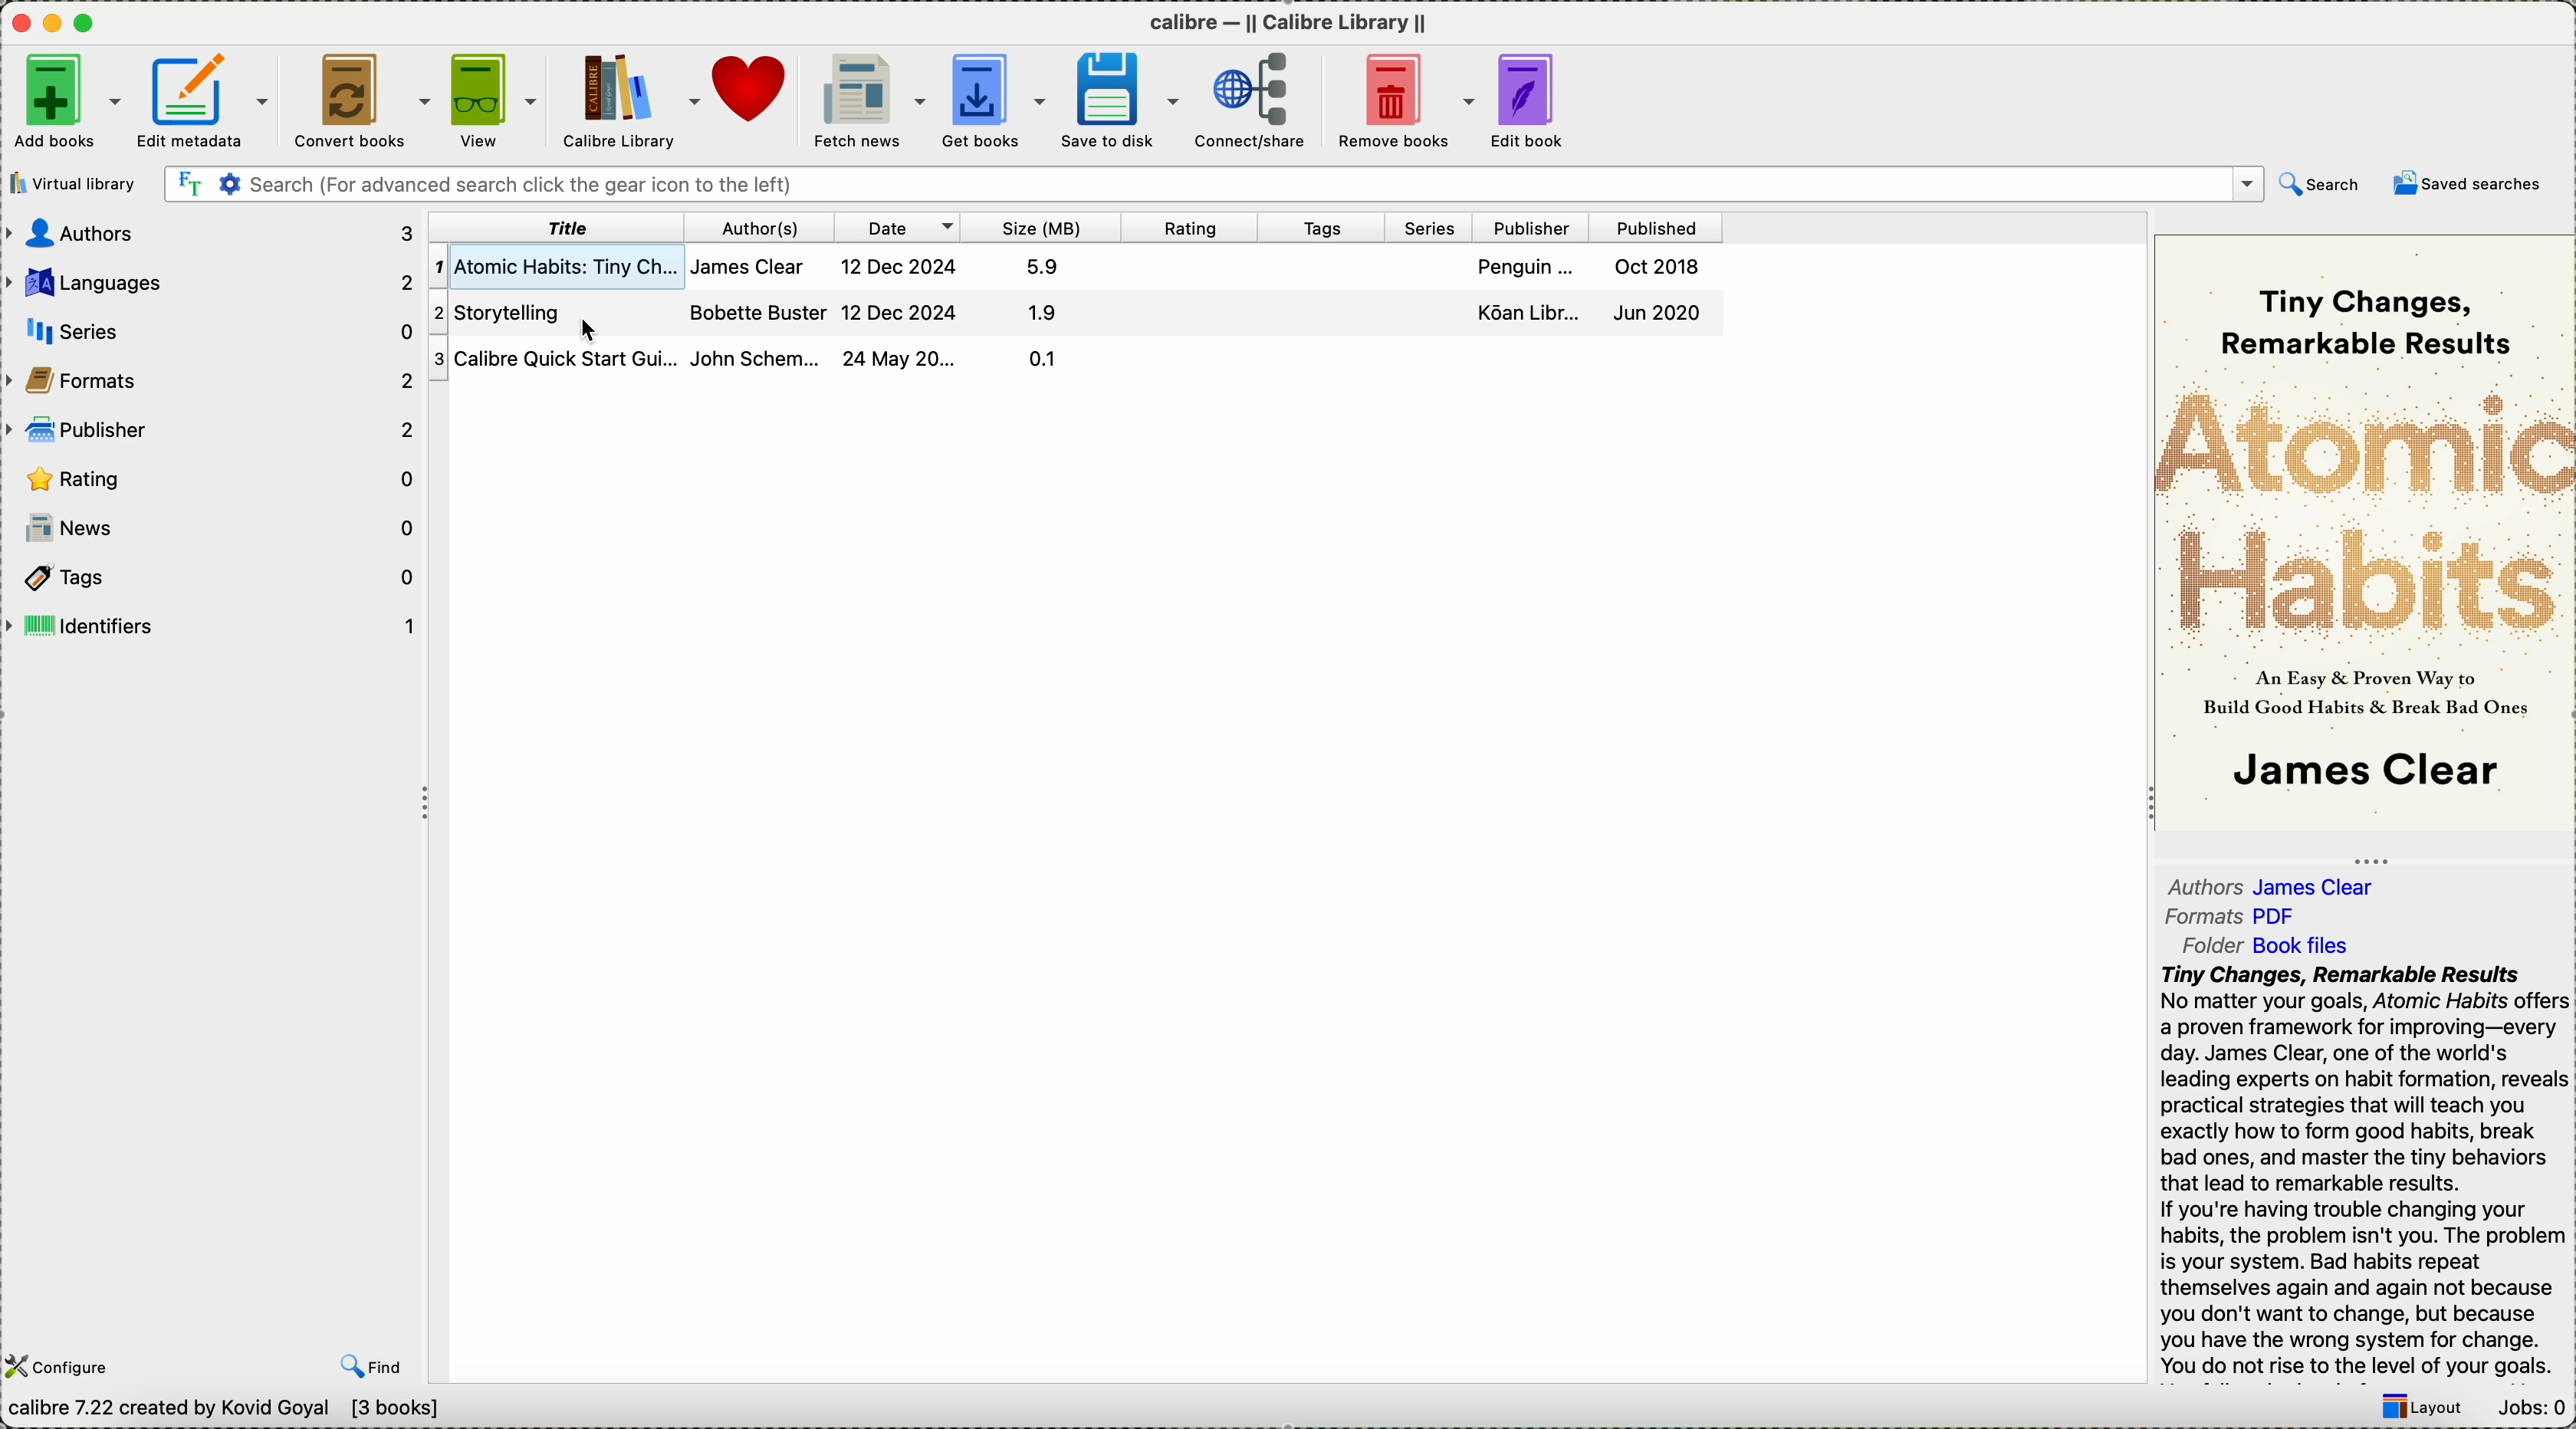 The height and width of the screenshot is (1429, 2576). Describe the element at coordinates (88, 22) in the screenshot. I see `maximize` at that location.